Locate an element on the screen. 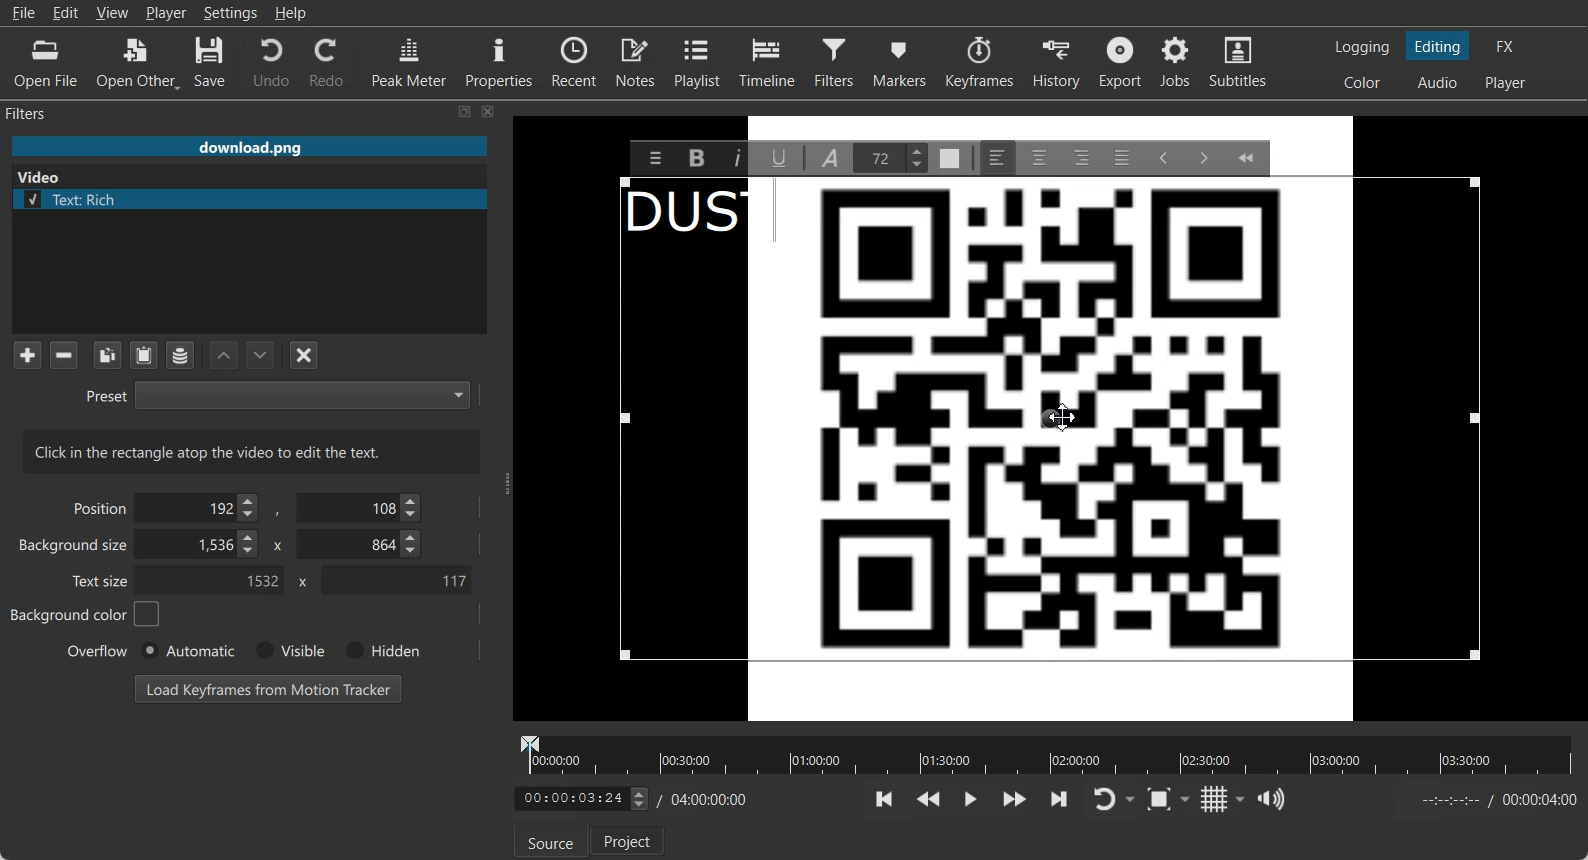 This screenshot has height=860, width=1588. Text size is located at coordinates (102, 580).